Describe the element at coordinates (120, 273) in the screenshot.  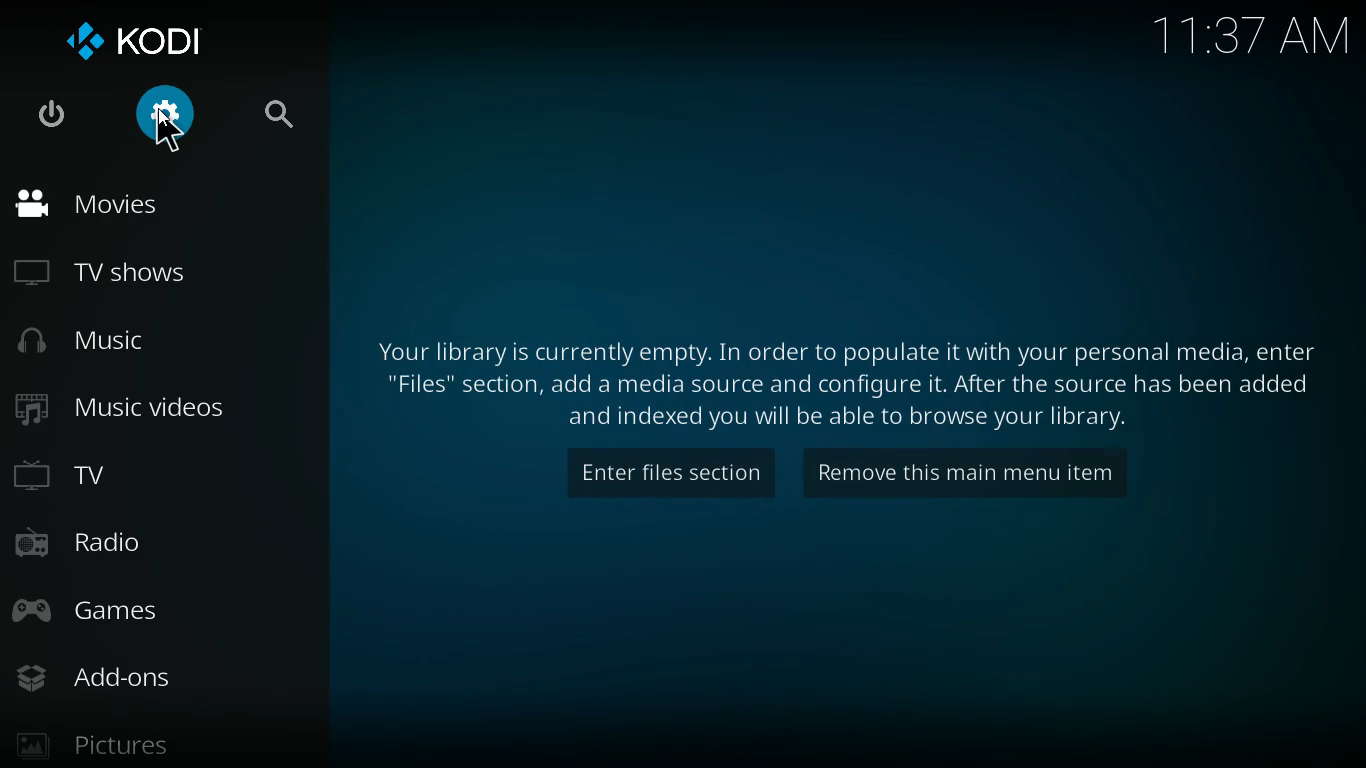
I see `tv shows` at that location.